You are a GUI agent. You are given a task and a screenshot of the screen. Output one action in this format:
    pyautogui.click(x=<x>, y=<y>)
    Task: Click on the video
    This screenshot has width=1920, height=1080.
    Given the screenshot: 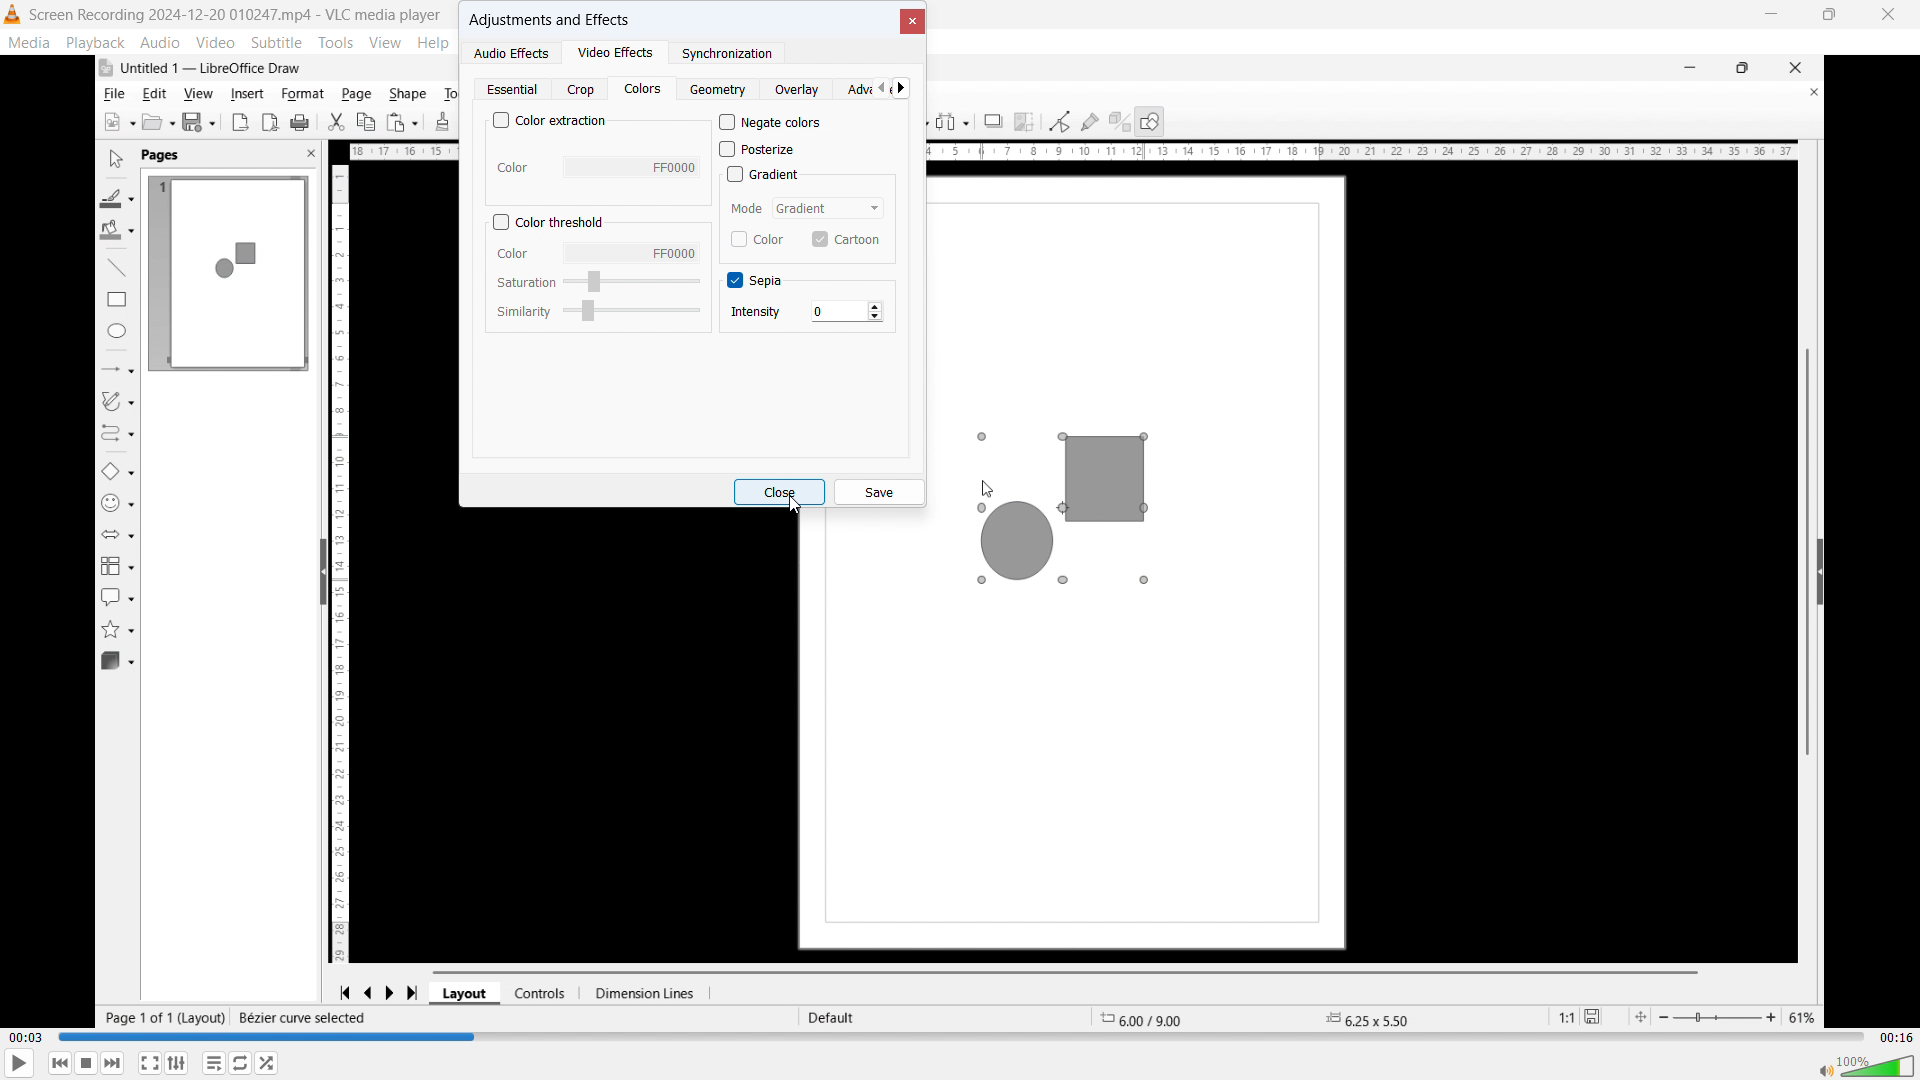 What is the action you would take?
    pyautogui.click(x=215, y=42)
    